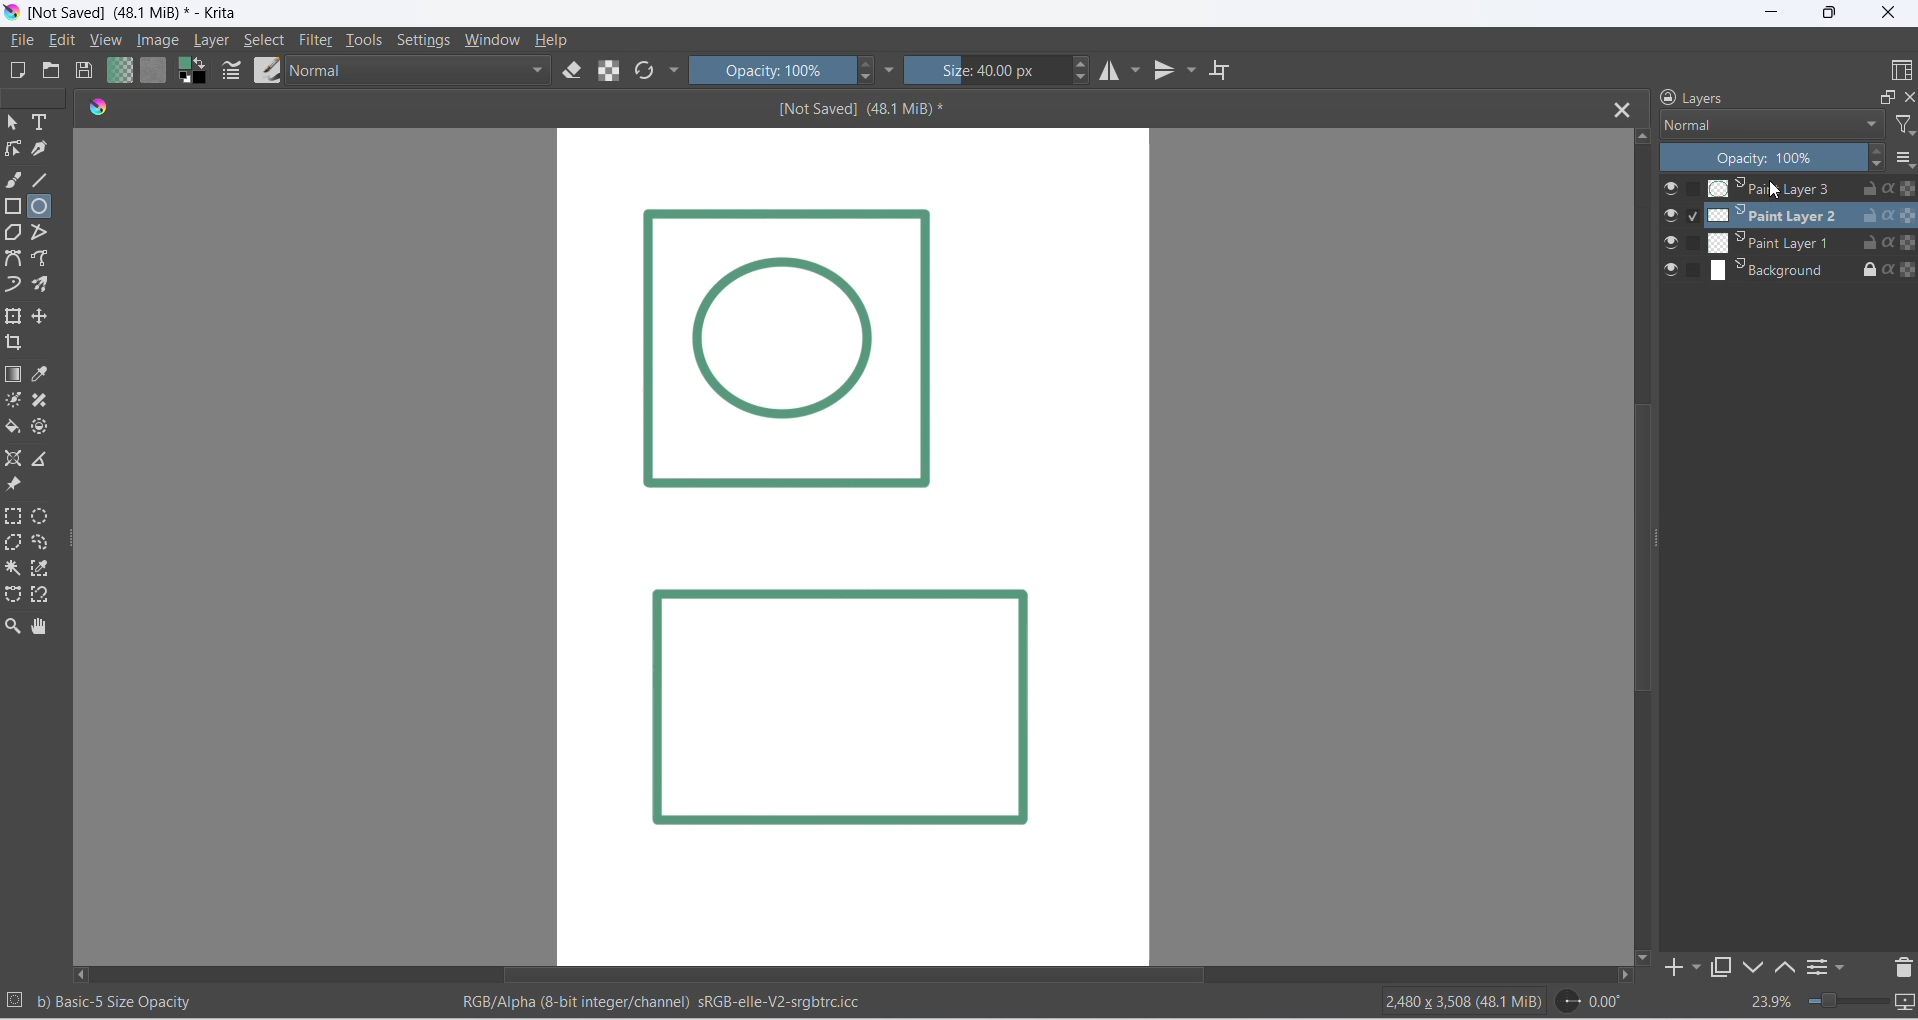  What do you see at coordinates (1906, 1005) in the screenshot?
I see `slideshow` at bounding box center [1906, 1005].